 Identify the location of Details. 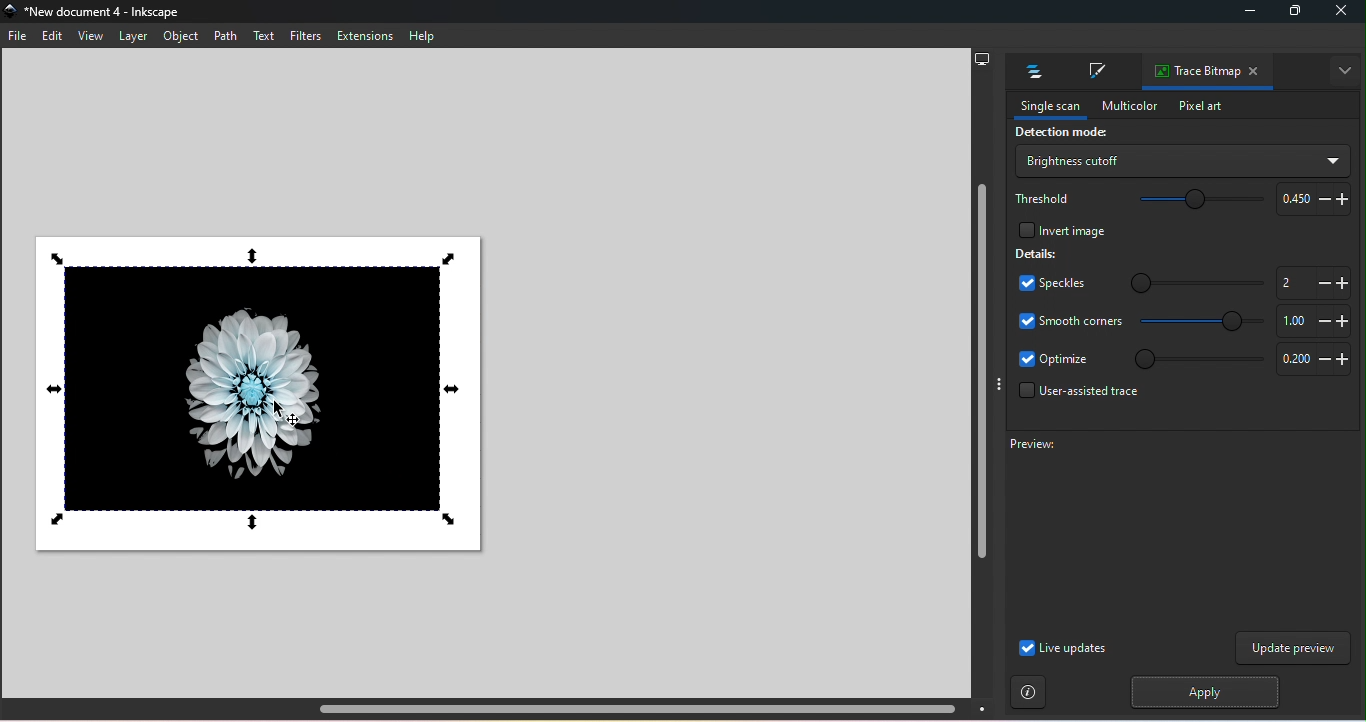
(1037, 253).